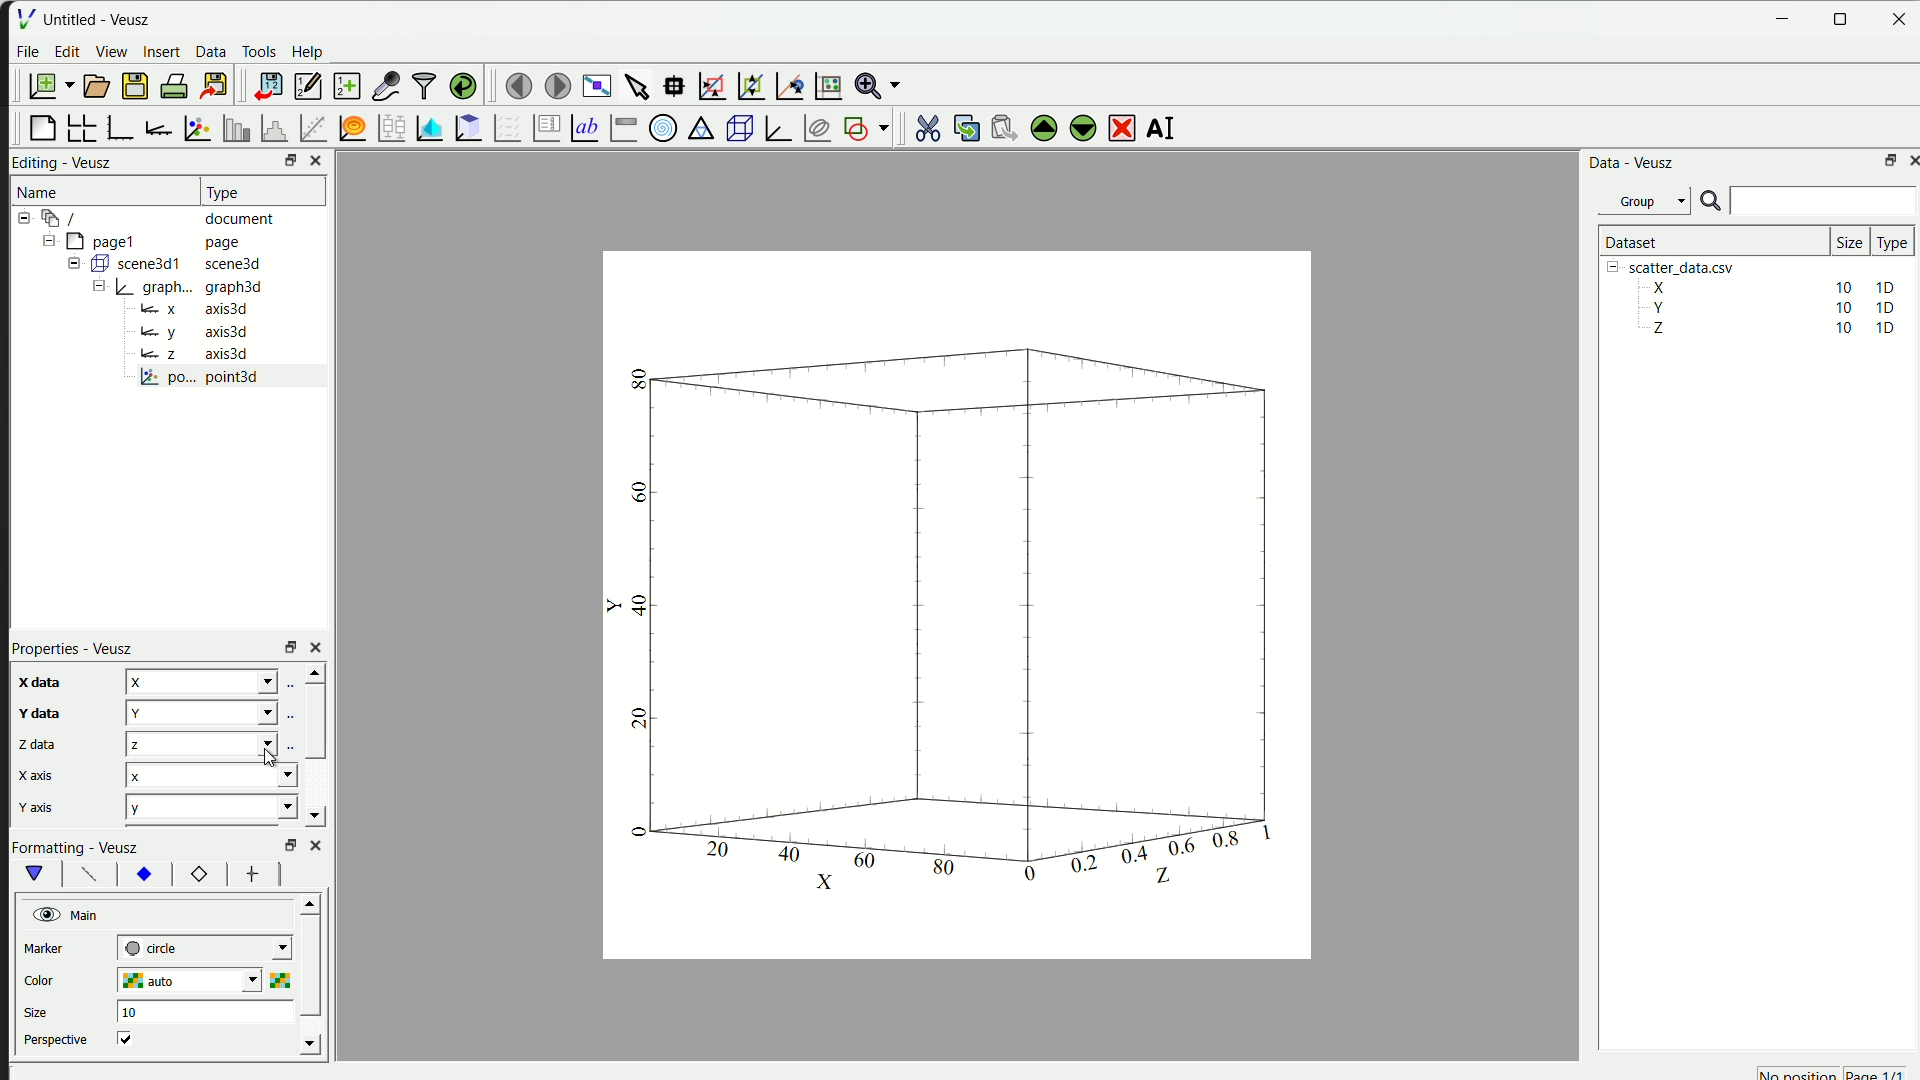  I want to click on filter data, so click(421, 84).